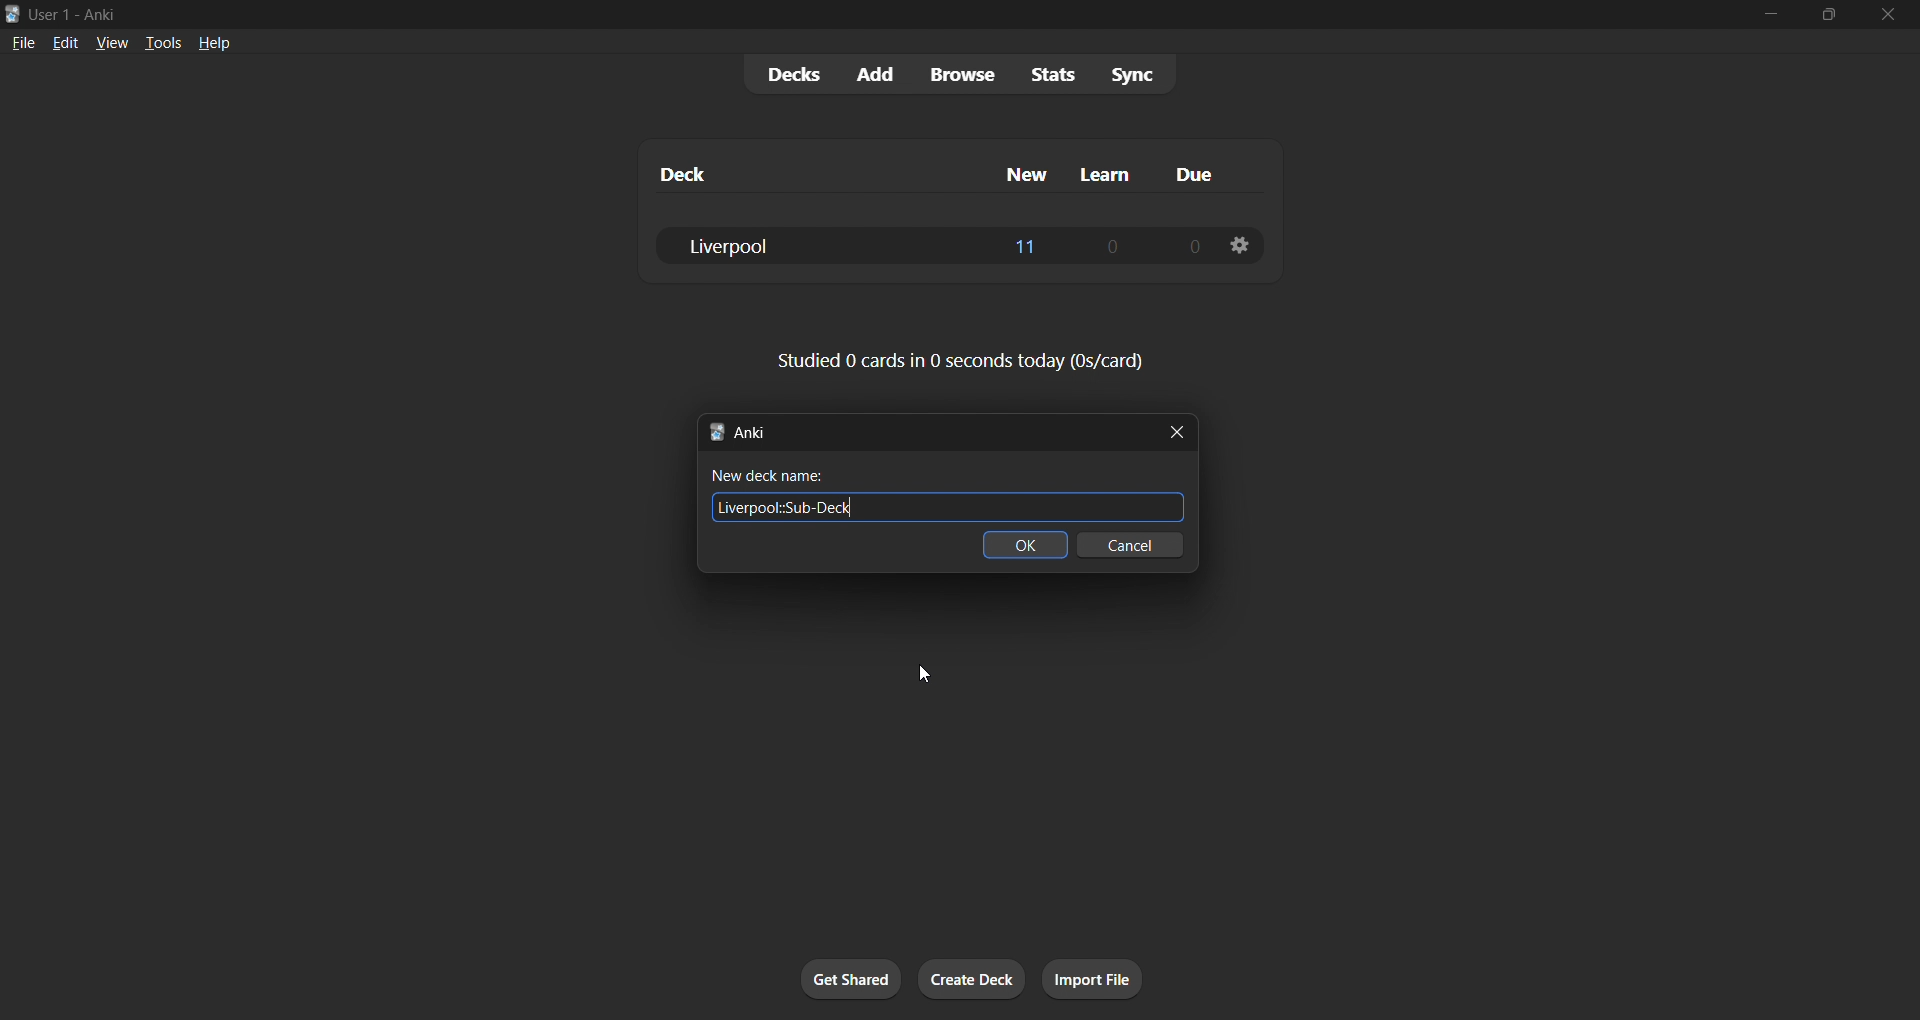 This screenshot has height=1020, width=1920. Describe the element at coordinates (1832, 15) in the screenshot. I see `maximize/restore` at that location.